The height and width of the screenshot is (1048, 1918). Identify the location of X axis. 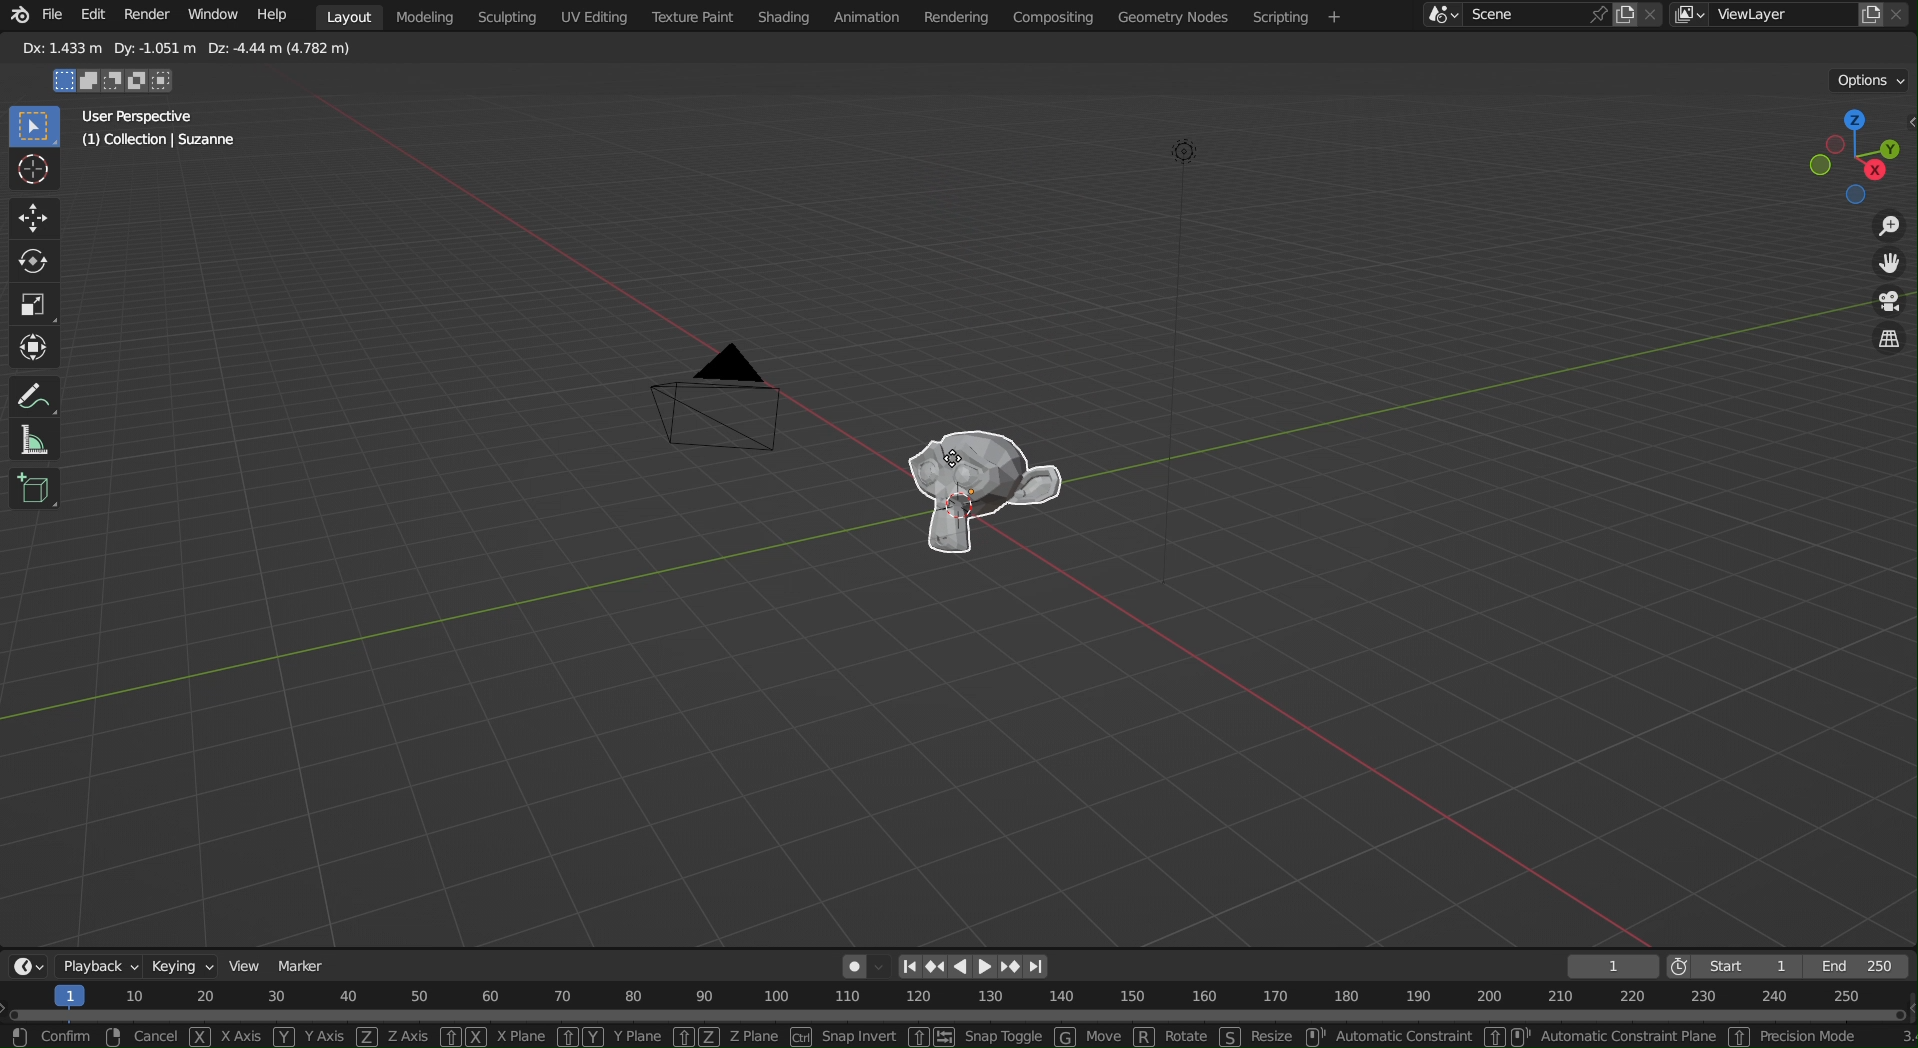
(241, 1036).